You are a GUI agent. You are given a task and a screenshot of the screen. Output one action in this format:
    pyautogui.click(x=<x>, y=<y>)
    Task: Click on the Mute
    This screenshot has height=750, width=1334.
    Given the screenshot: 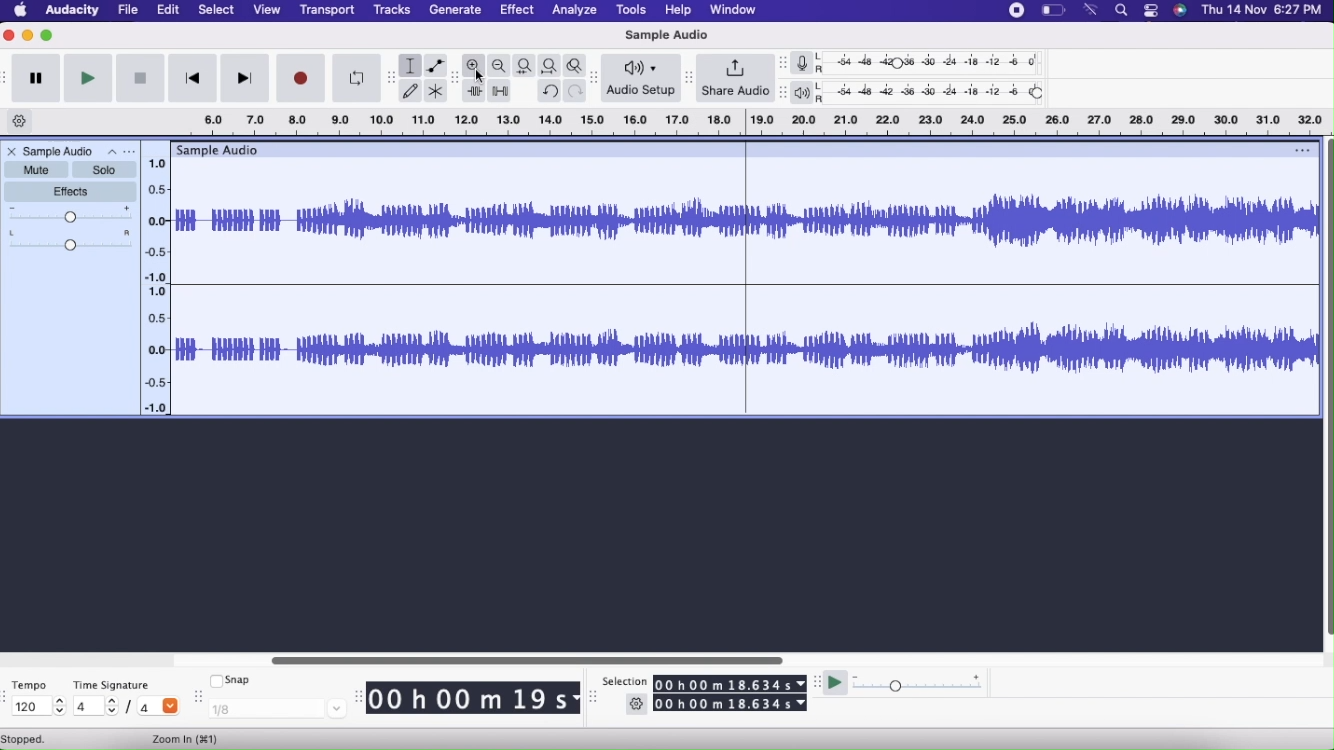 What is the action you would take?
    pyautogui.click(x=35, y=170)
    